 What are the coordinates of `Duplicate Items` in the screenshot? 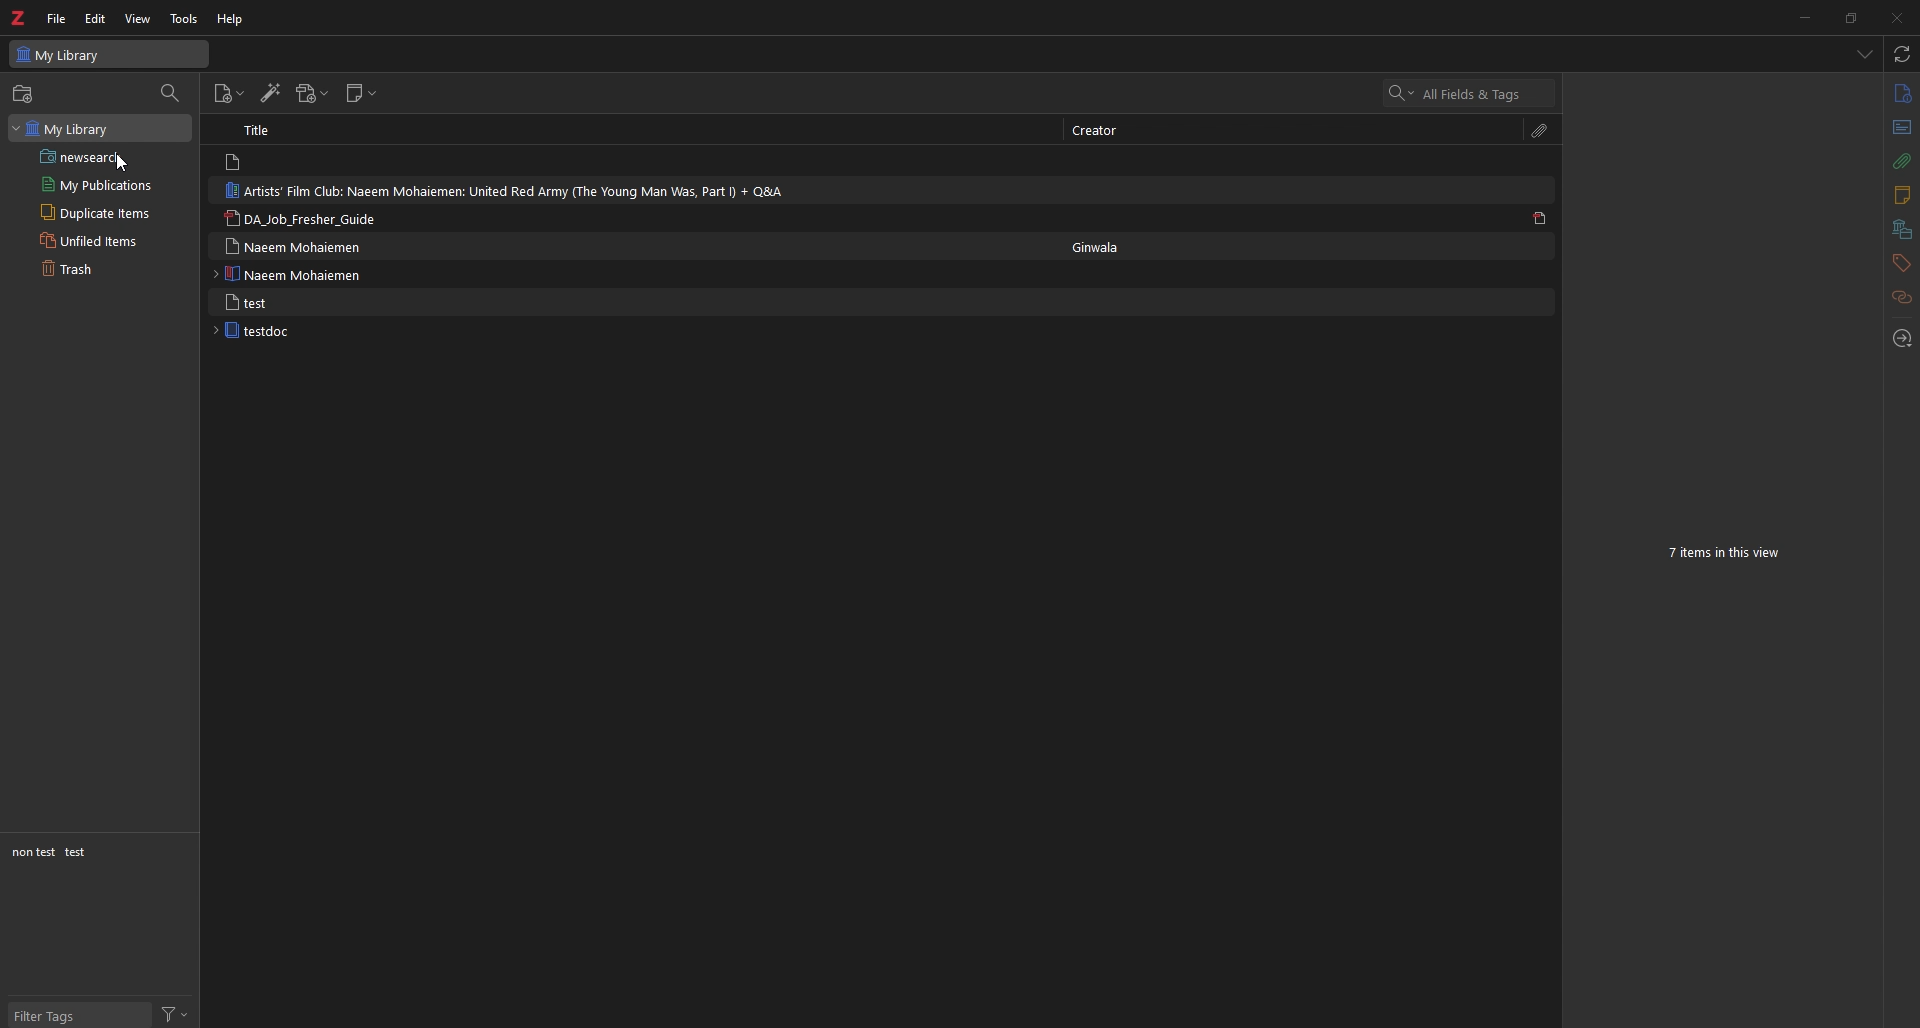 It's located at (96, 211).